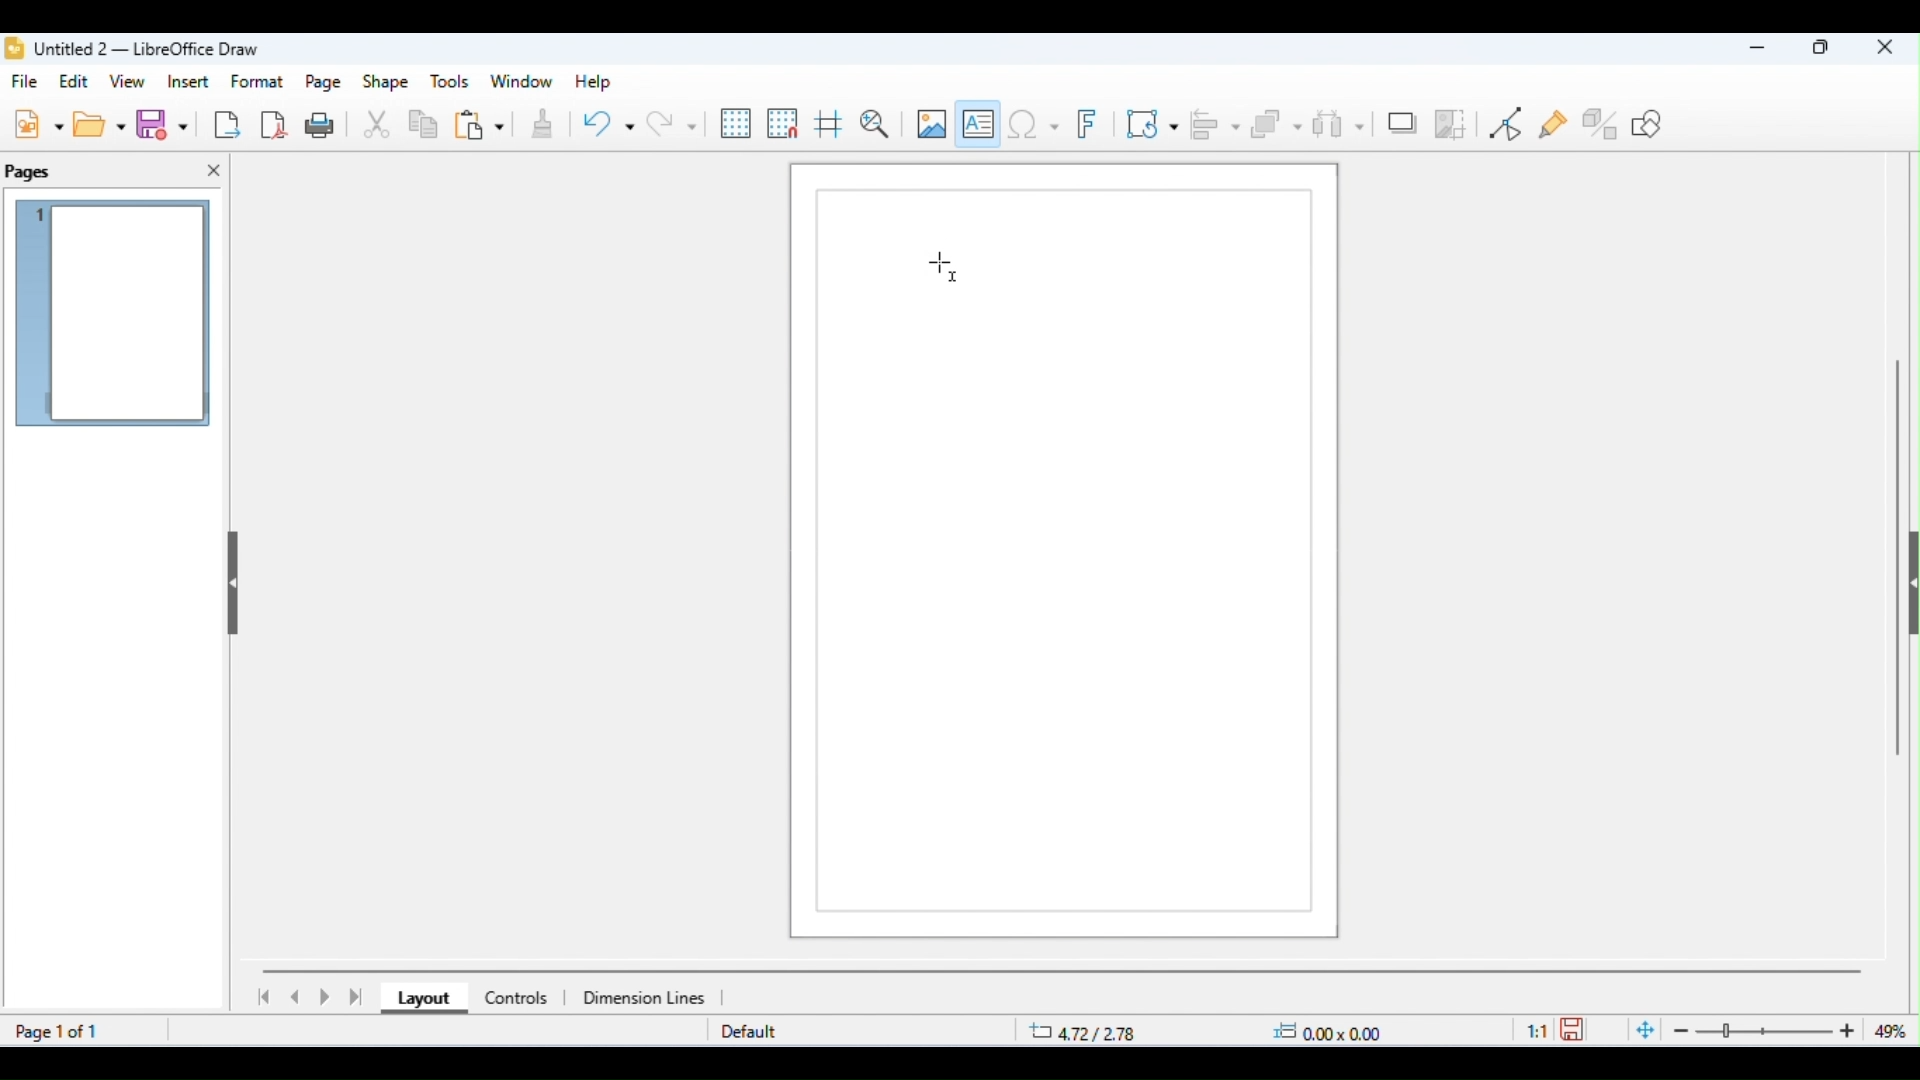  I want to click on window, so click(522, 82).